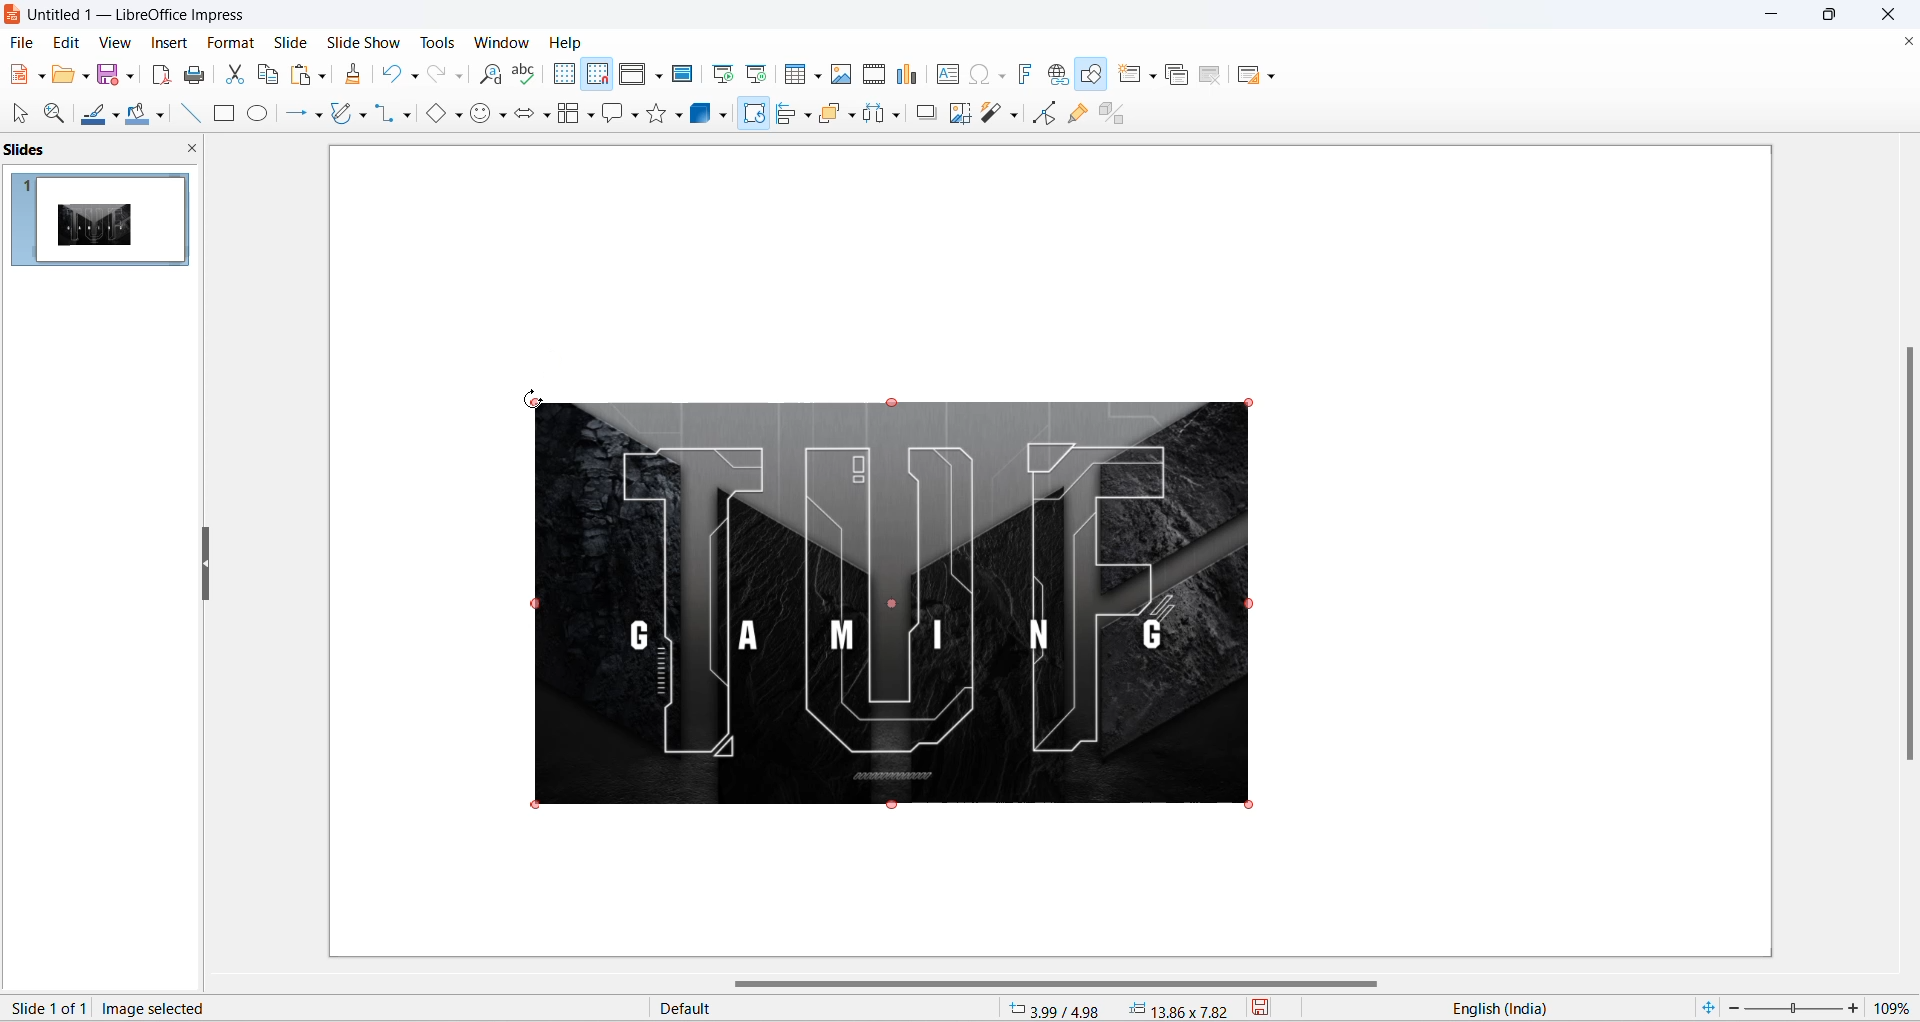 Image resolution: width=1920 pixels, height=1022 pixels. Describe the element at coordinates (363, 117) in the screenshot. I see `curve and polygons` at that location.